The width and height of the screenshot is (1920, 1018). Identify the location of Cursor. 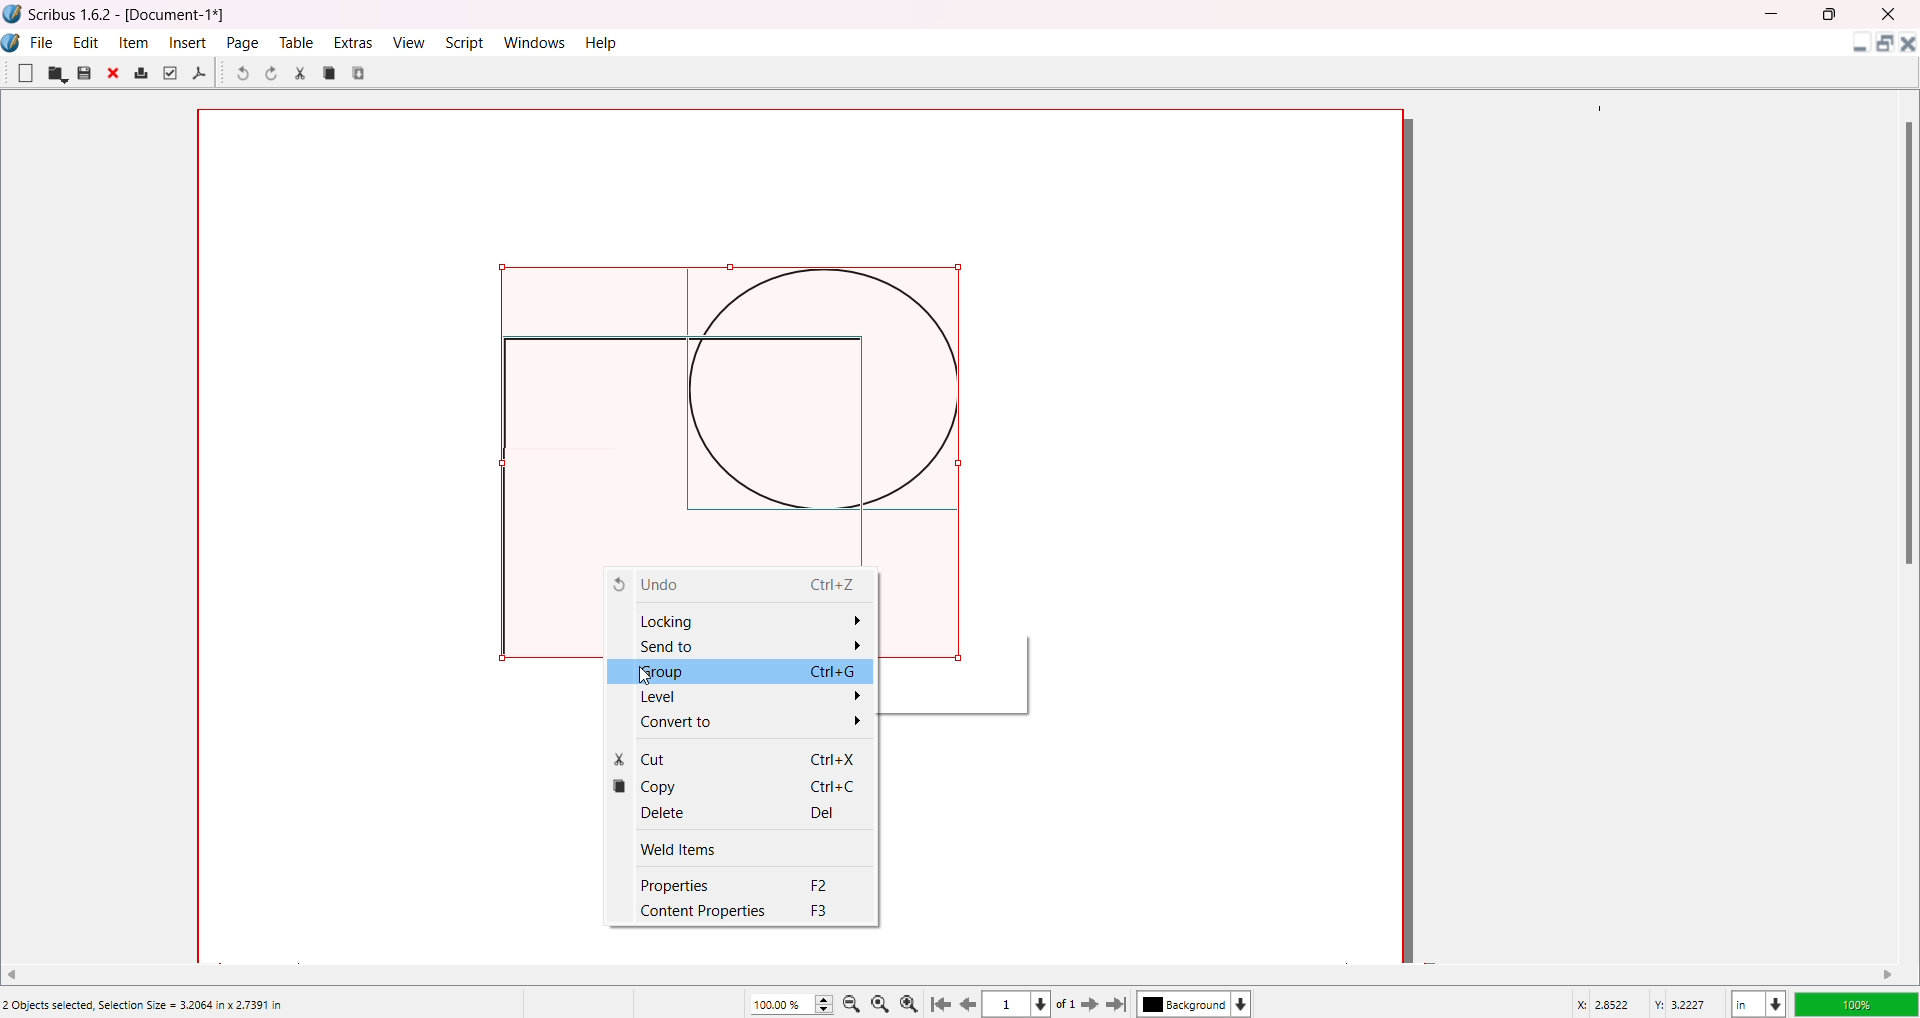
(654, 681).